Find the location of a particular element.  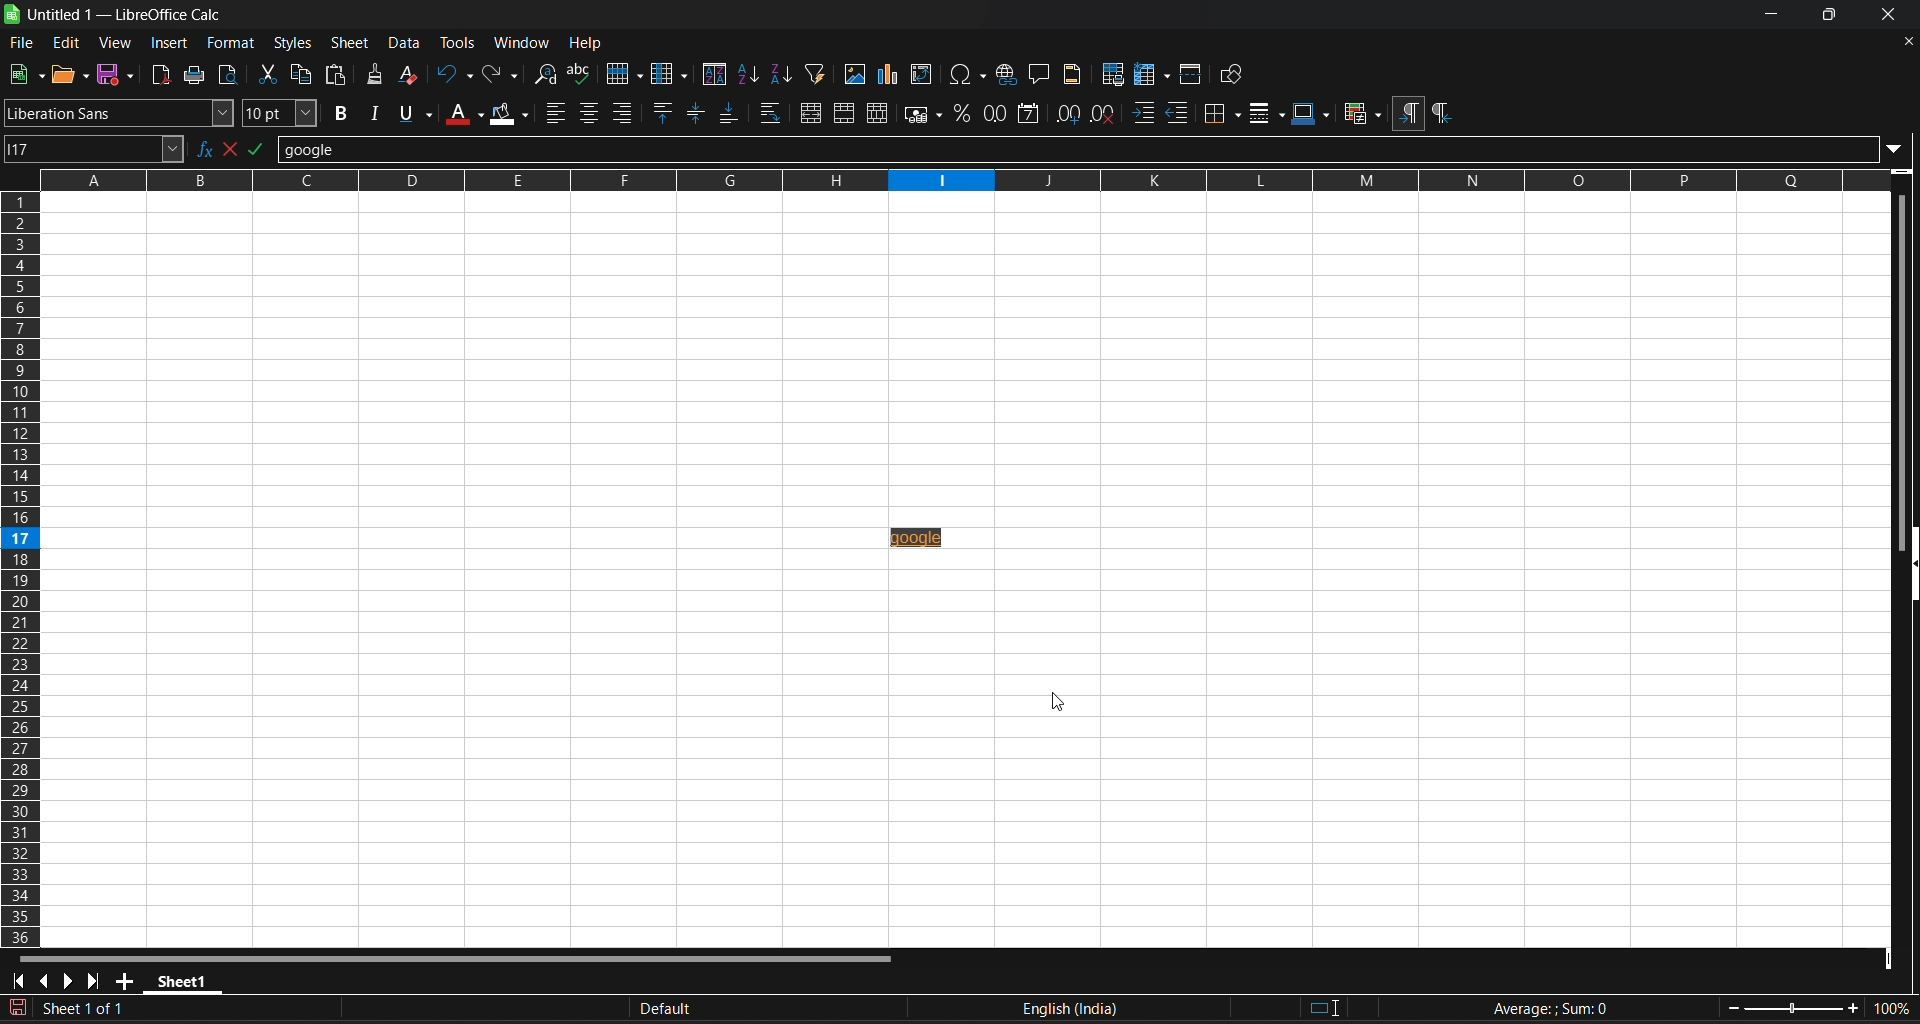

sheet 1 is located at coordinates (183, 980).